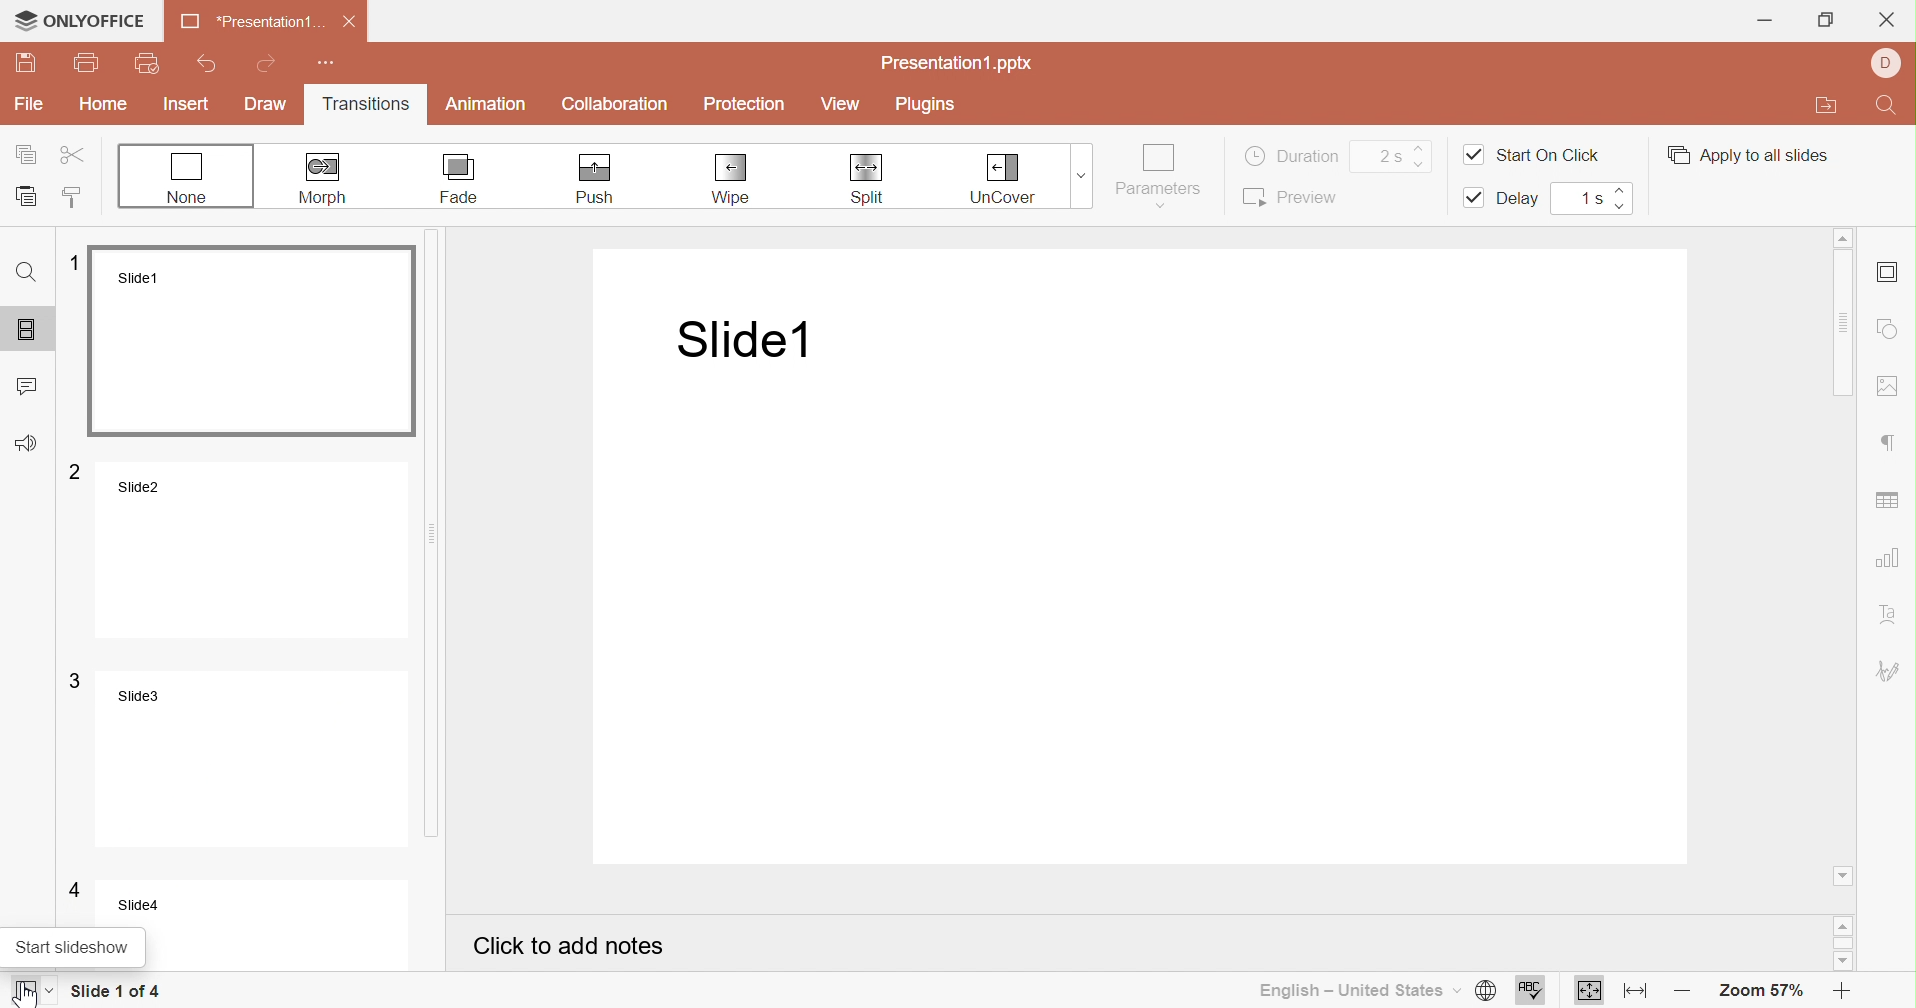 The width and height of the screenshot is (1916, 1008). I want to click on None, so click(188, 178).